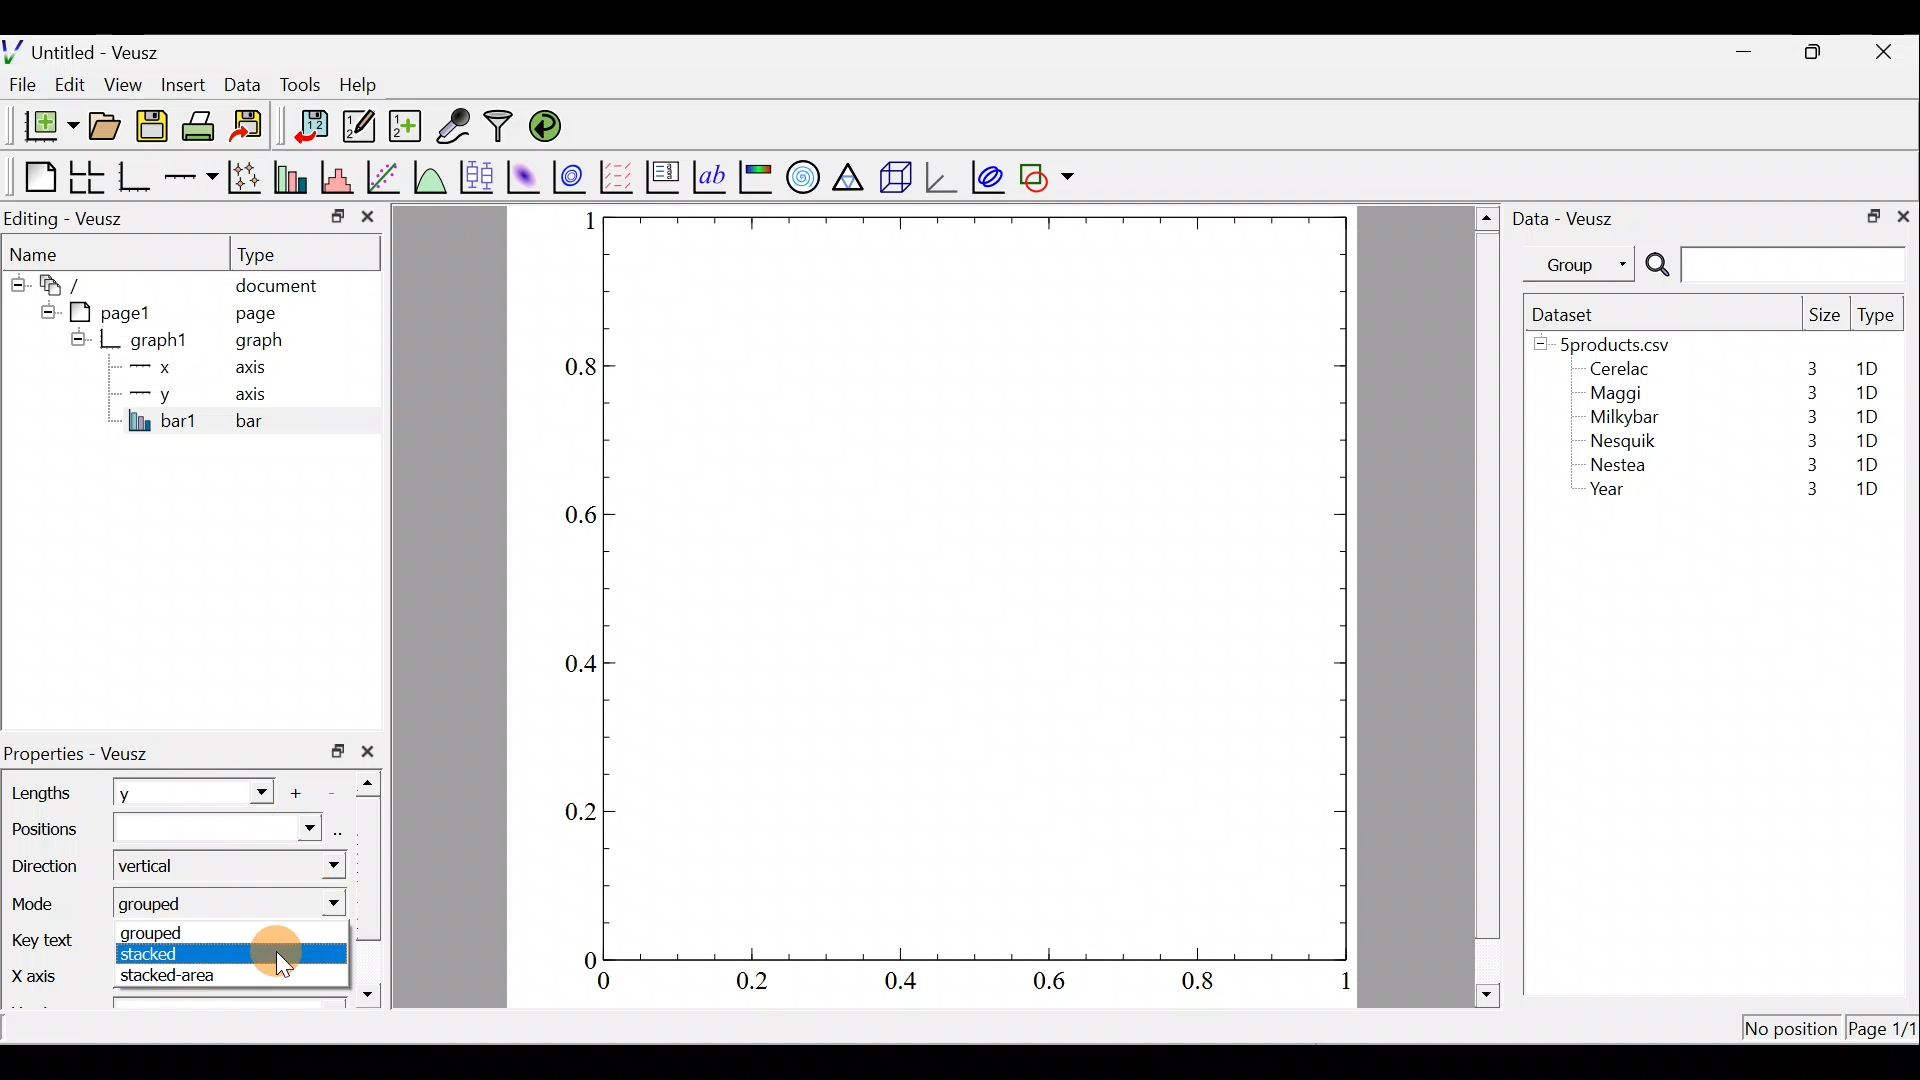 The width and height of the screenshot is (1920, 1080). What do you see at coordinates (359, 127) in the screenshot?
I see `Edit and enter new datasets` at bounding box center [359, 127].